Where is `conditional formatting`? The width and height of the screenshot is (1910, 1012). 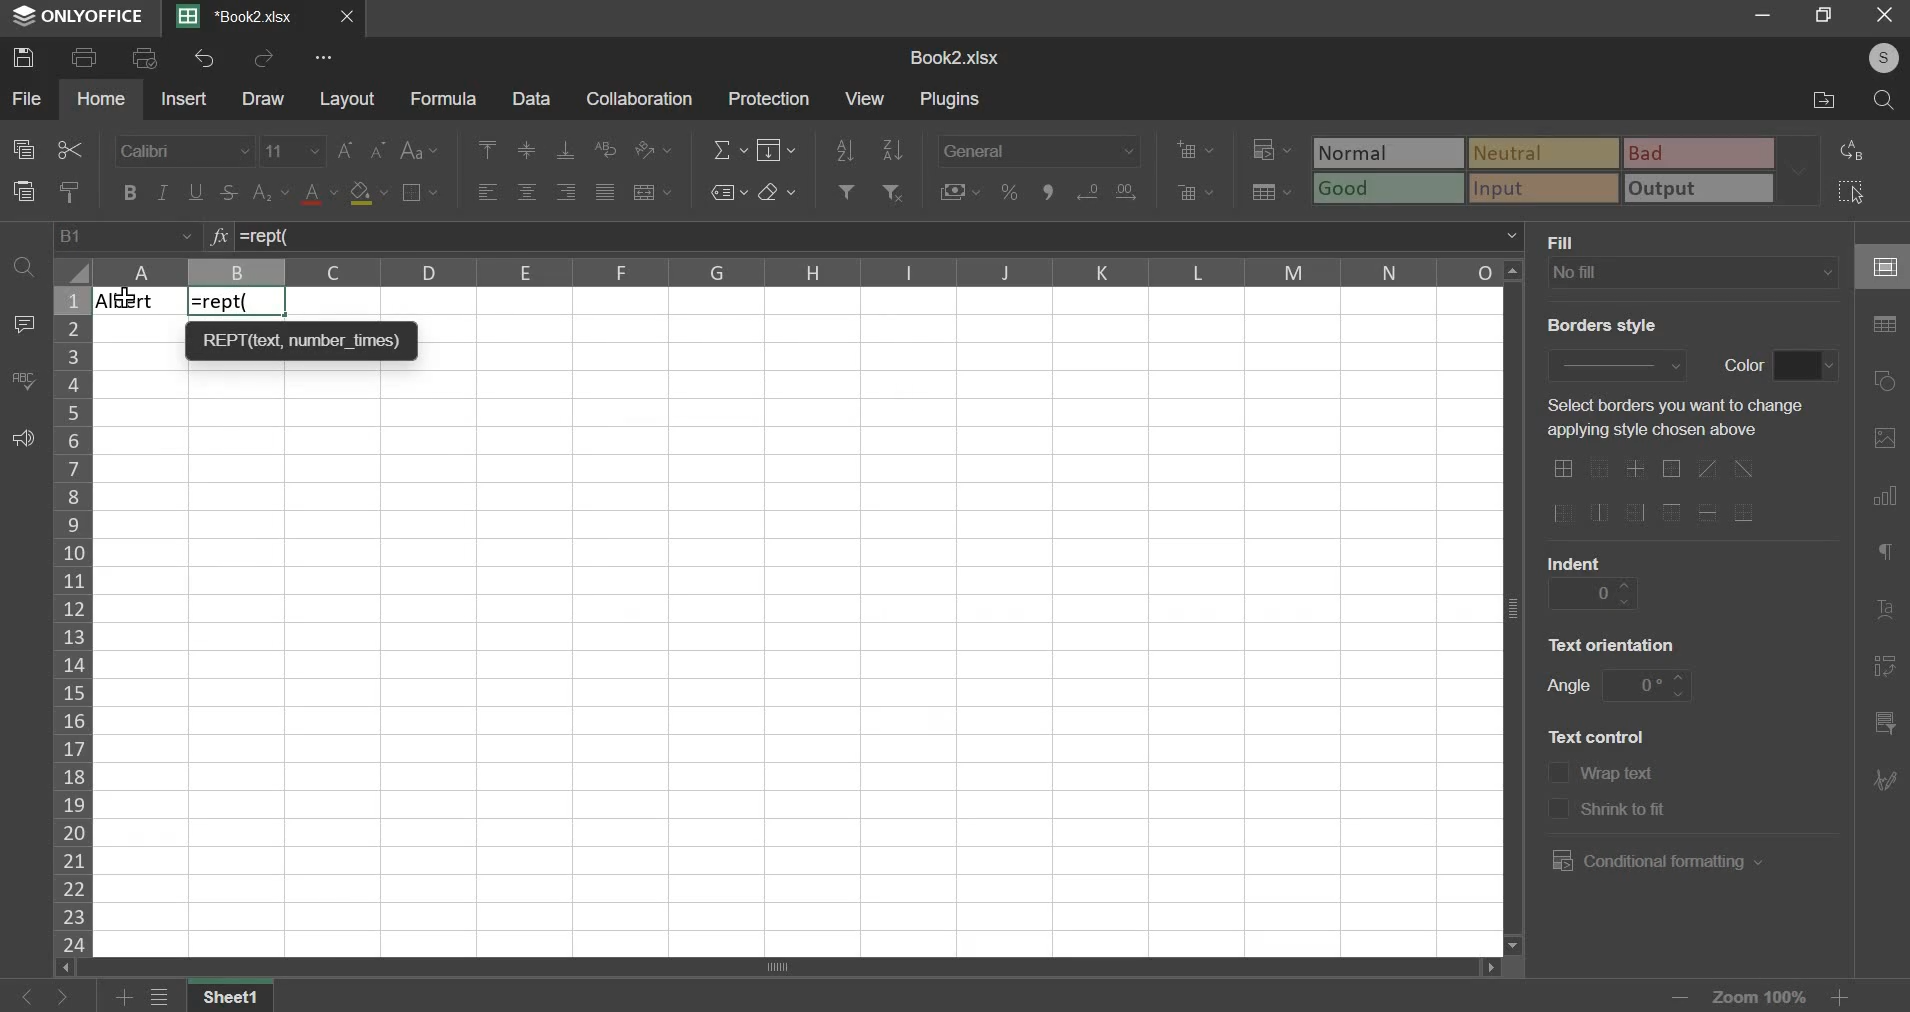 conditional formatting is located at coordinates (1663, 862).